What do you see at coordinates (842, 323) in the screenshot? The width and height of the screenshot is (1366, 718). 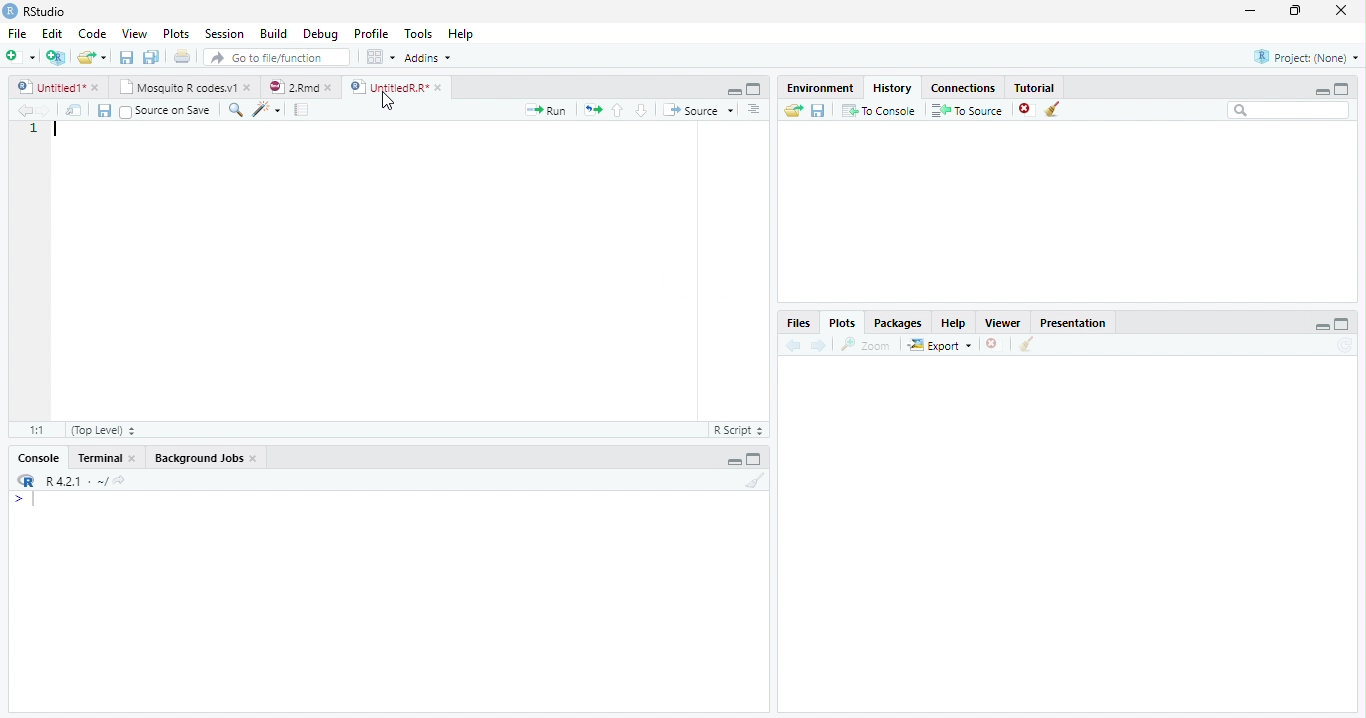 I see `Plots` at bounding box center [842, 323].